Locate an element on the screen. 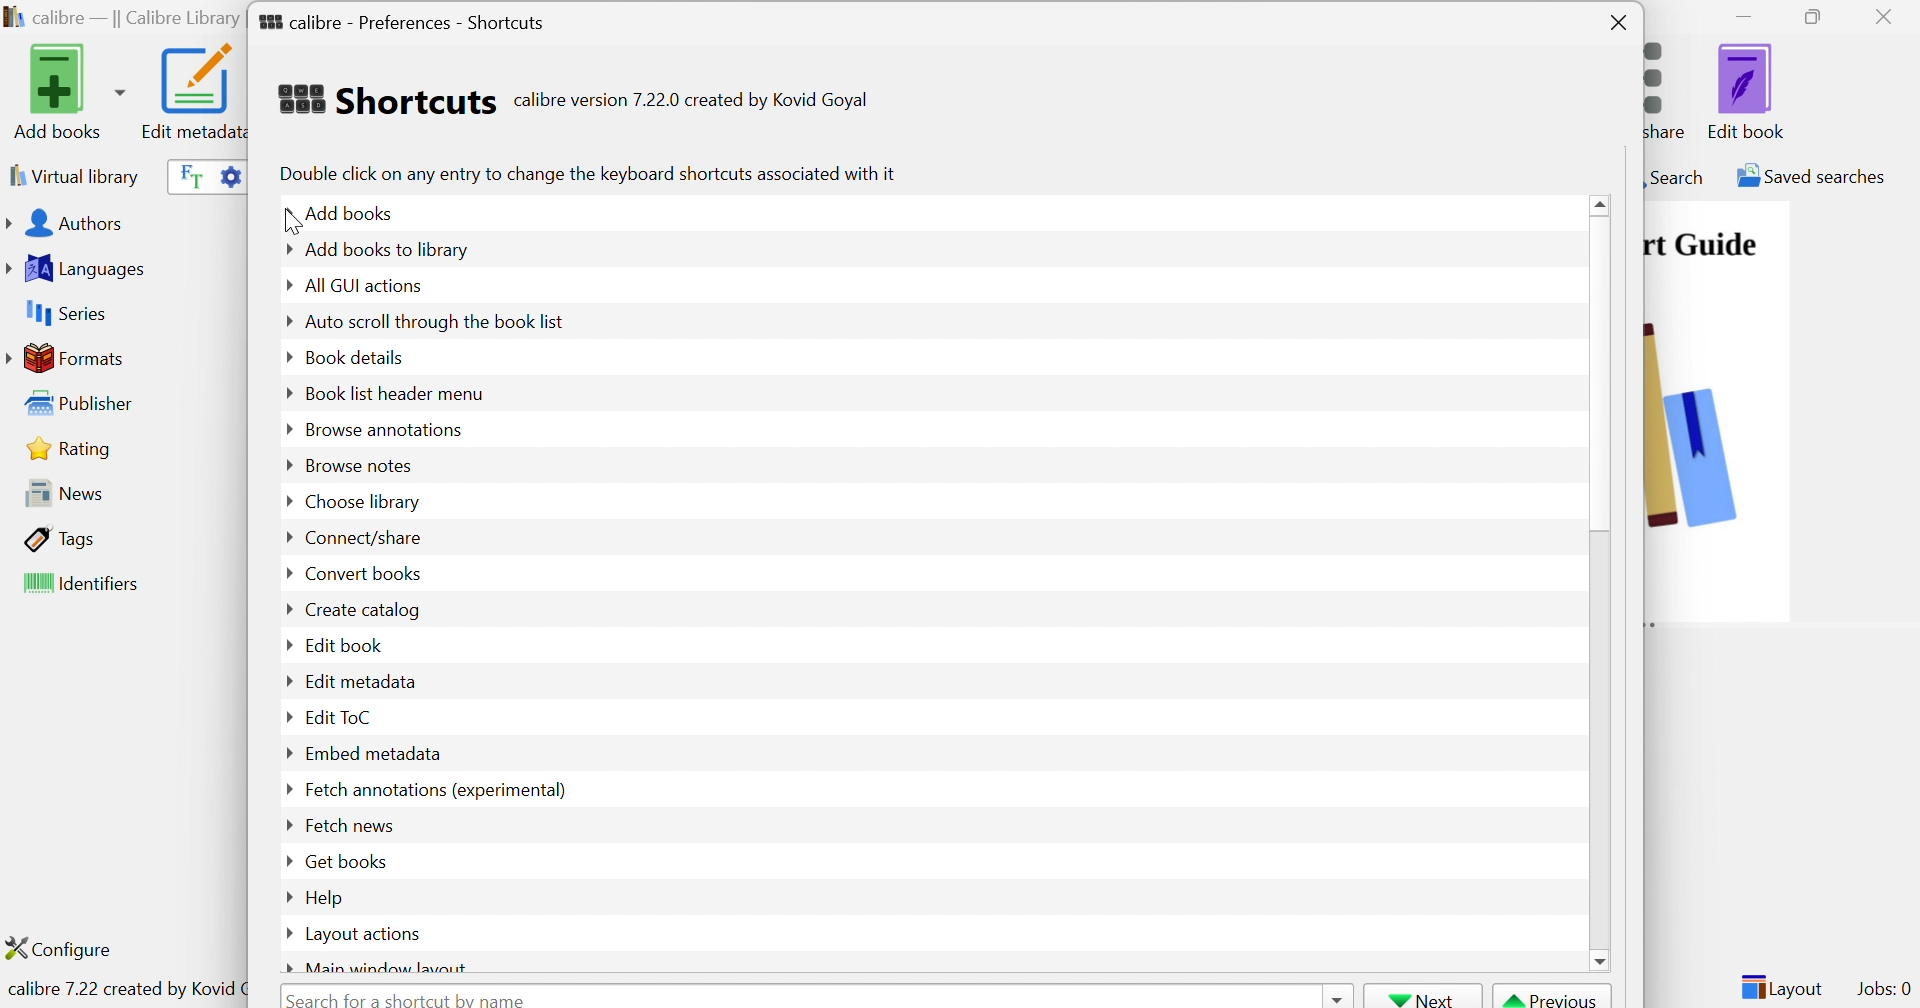 The width and height of the screenshot is (1920, 1008). Drop Down is located at coordinates (285, 788).